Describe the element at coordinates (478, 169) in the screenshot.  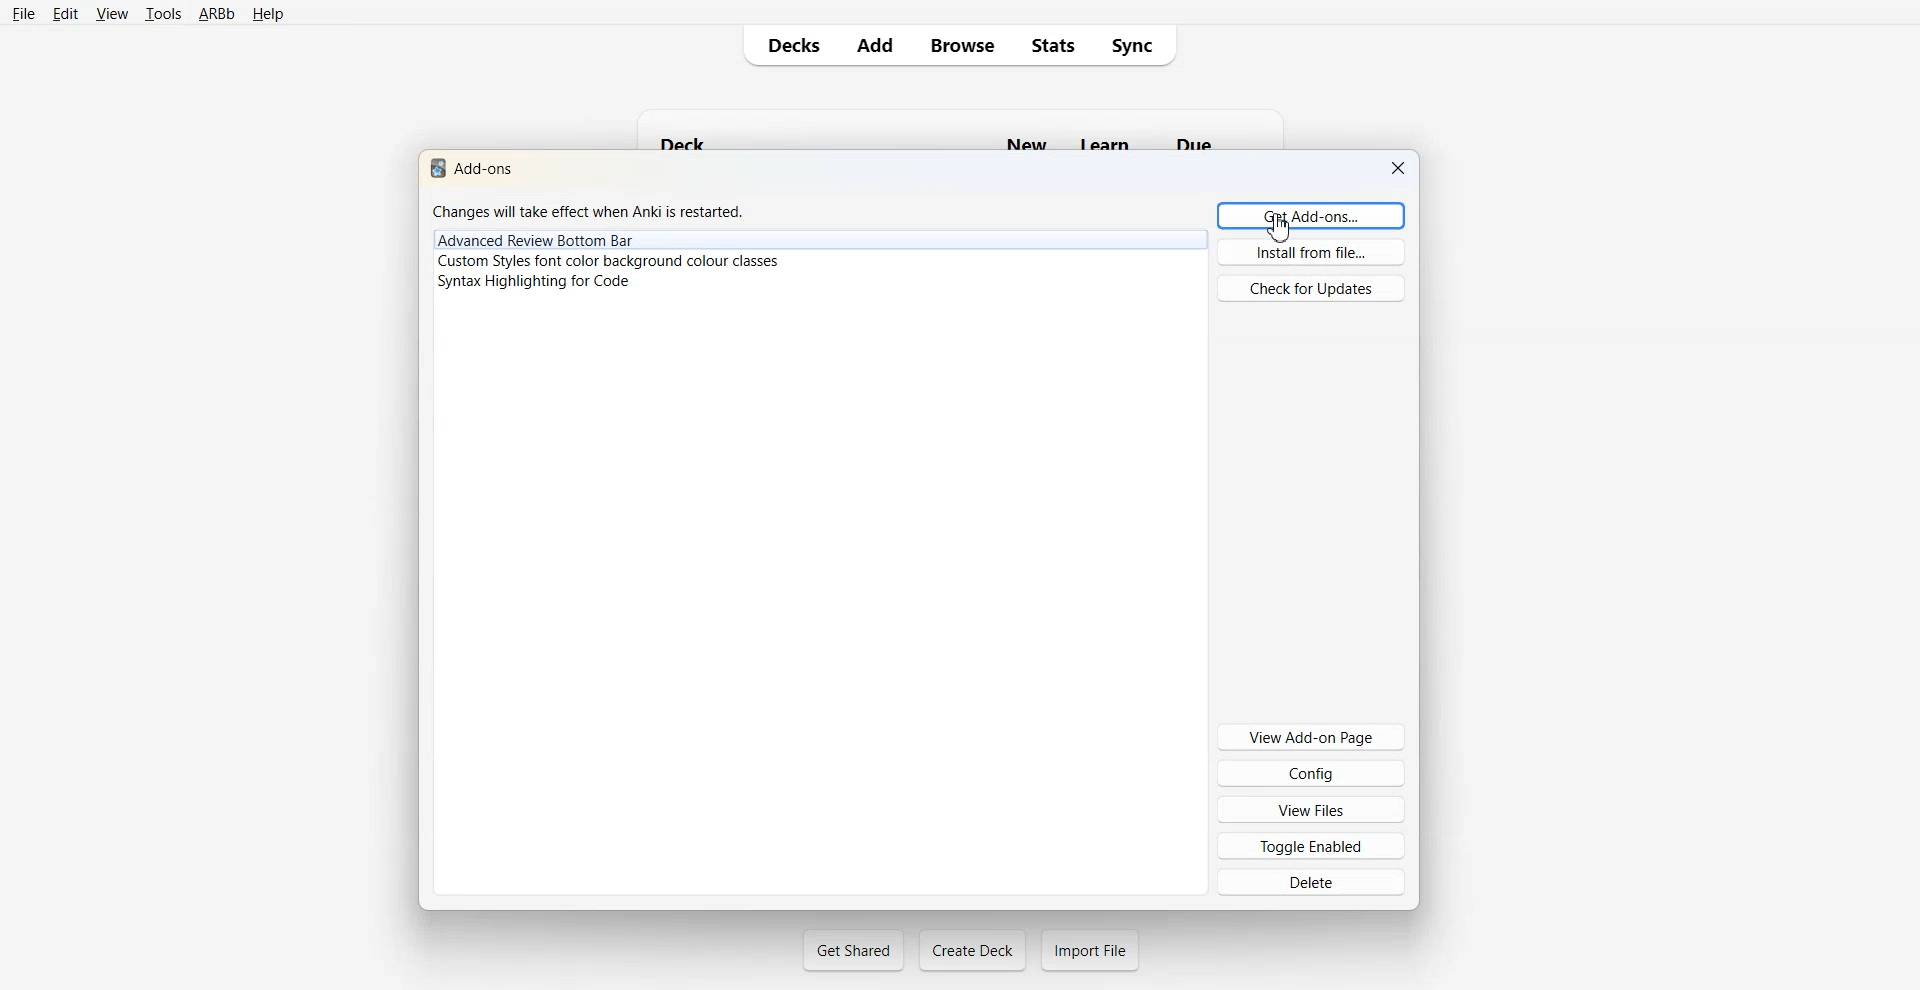
I see `Text 1` at that location.